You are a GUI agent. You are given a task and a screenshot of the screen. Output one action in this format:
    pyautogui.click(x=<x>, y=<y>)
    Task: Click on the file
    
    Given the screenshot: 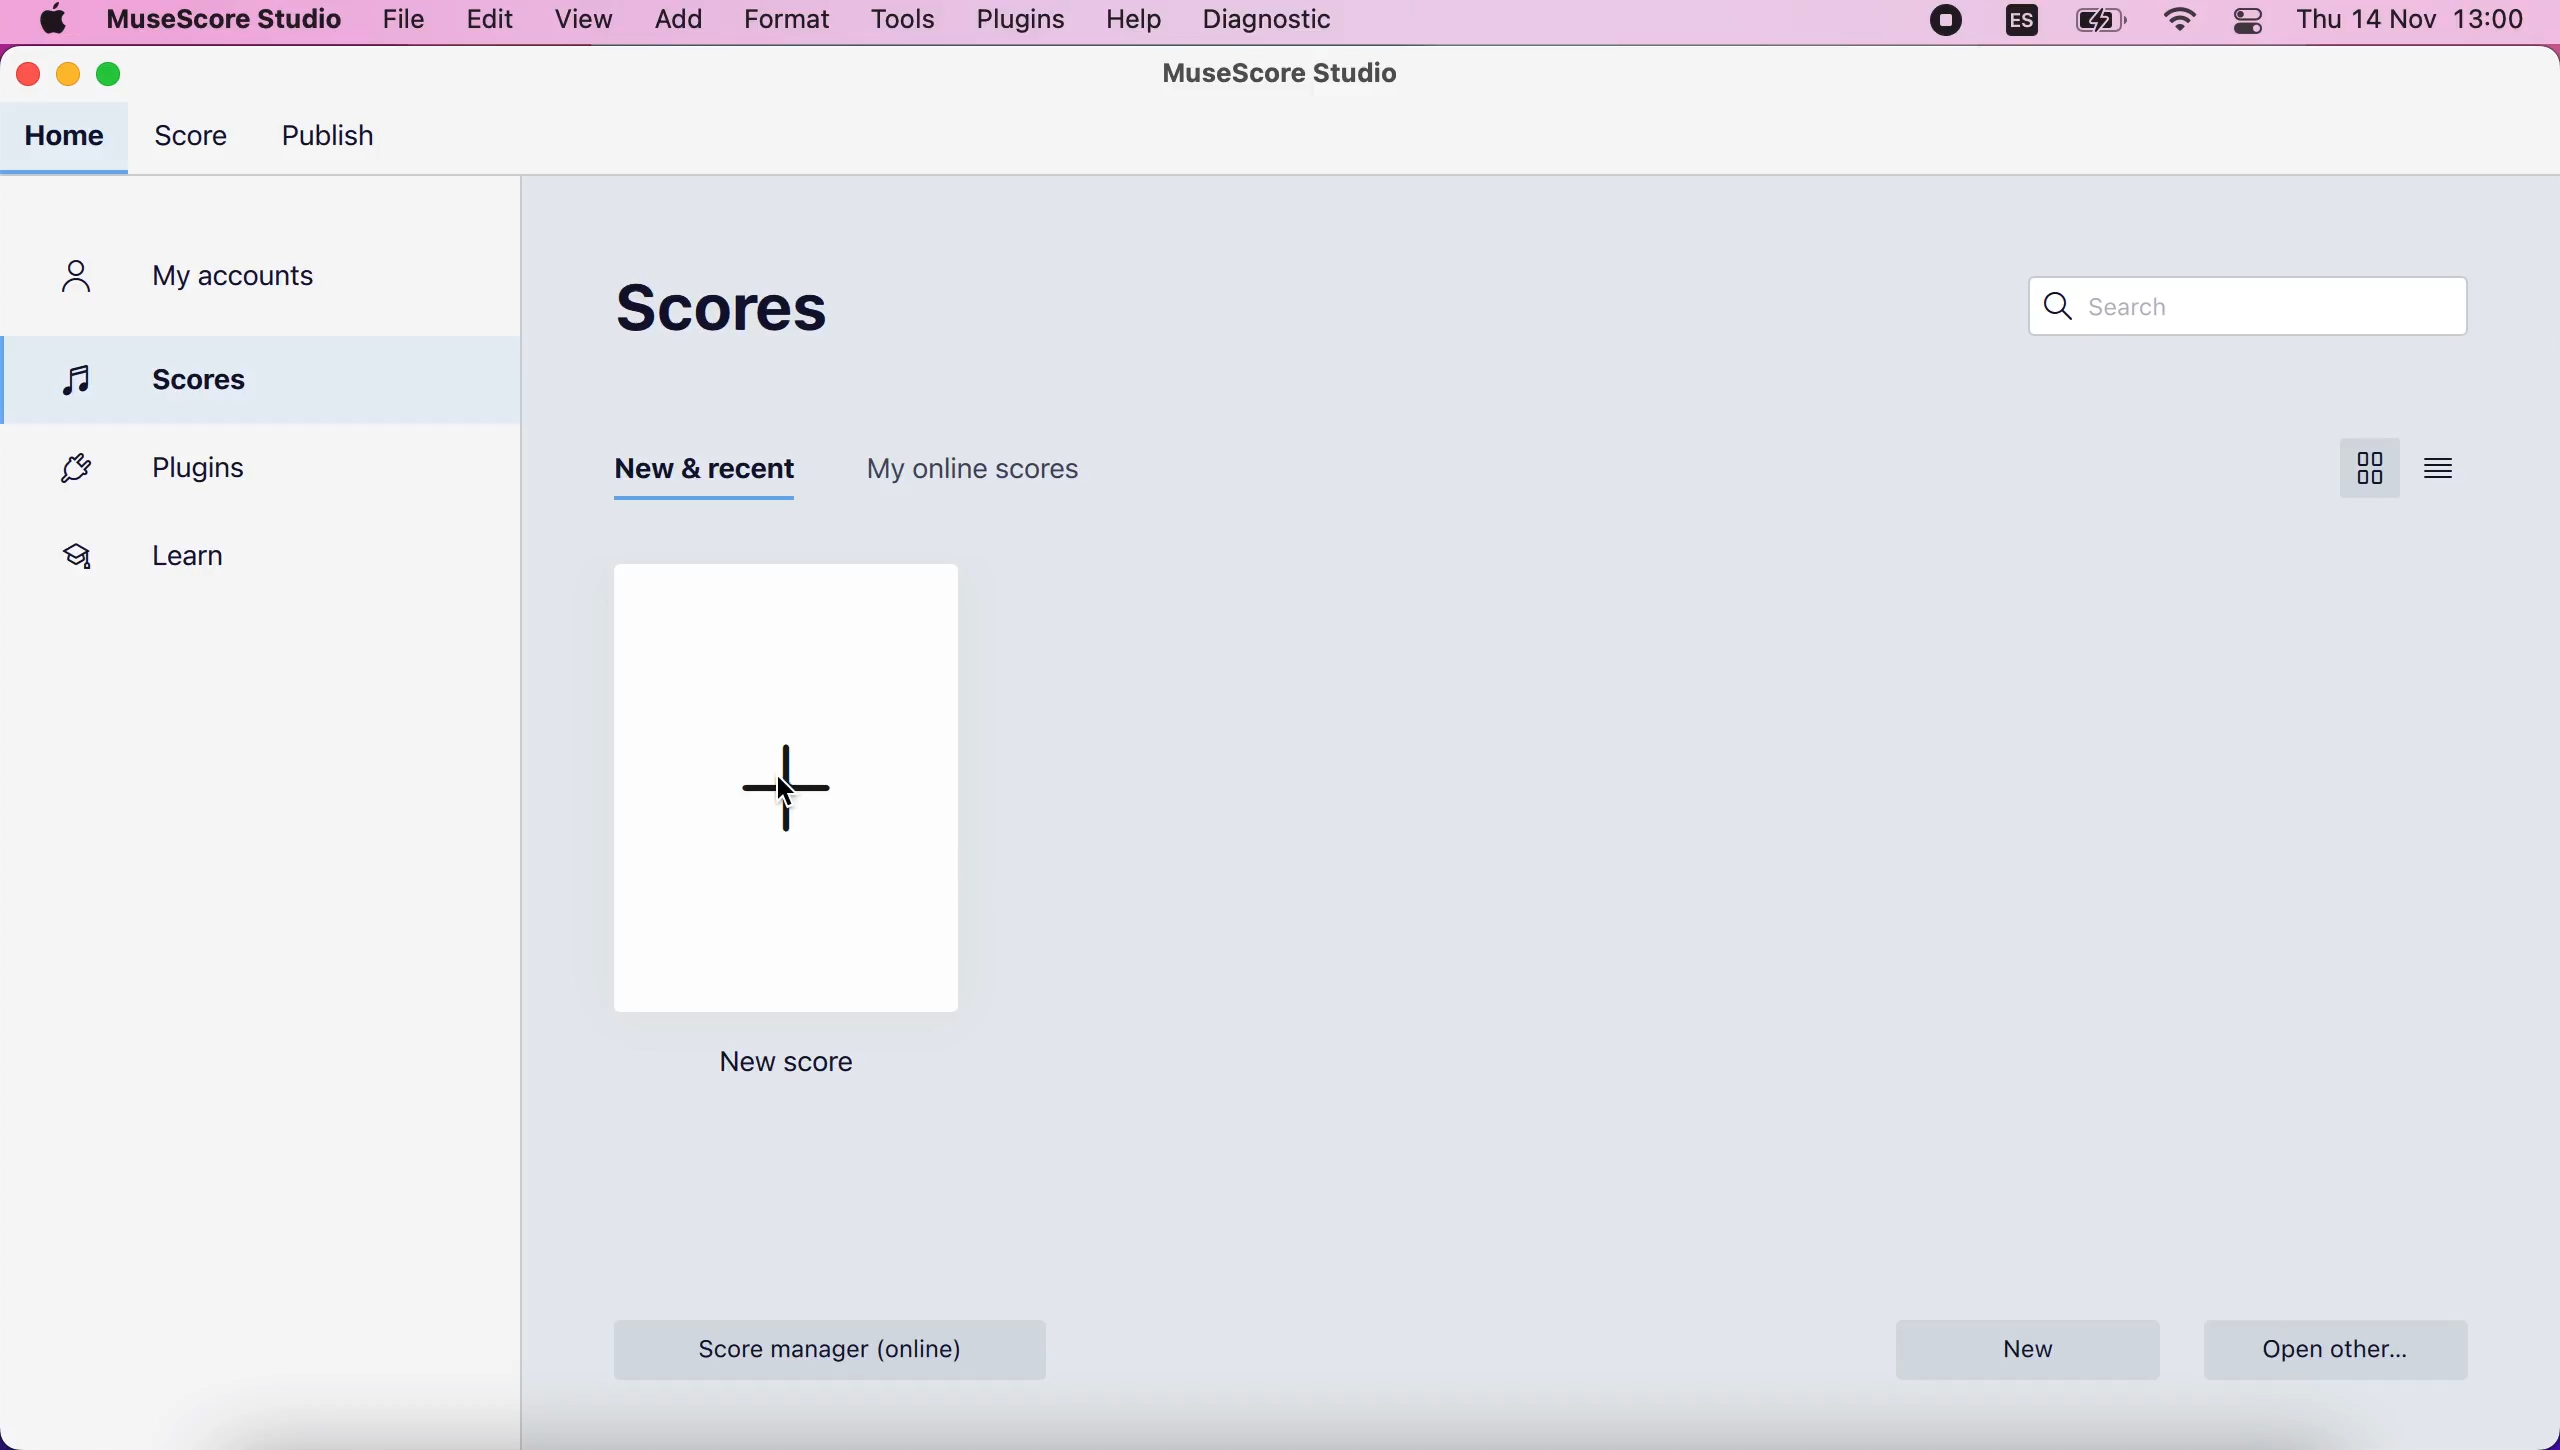 What is the action you would take?
    pyautogui.click(x=402, y=20)
    